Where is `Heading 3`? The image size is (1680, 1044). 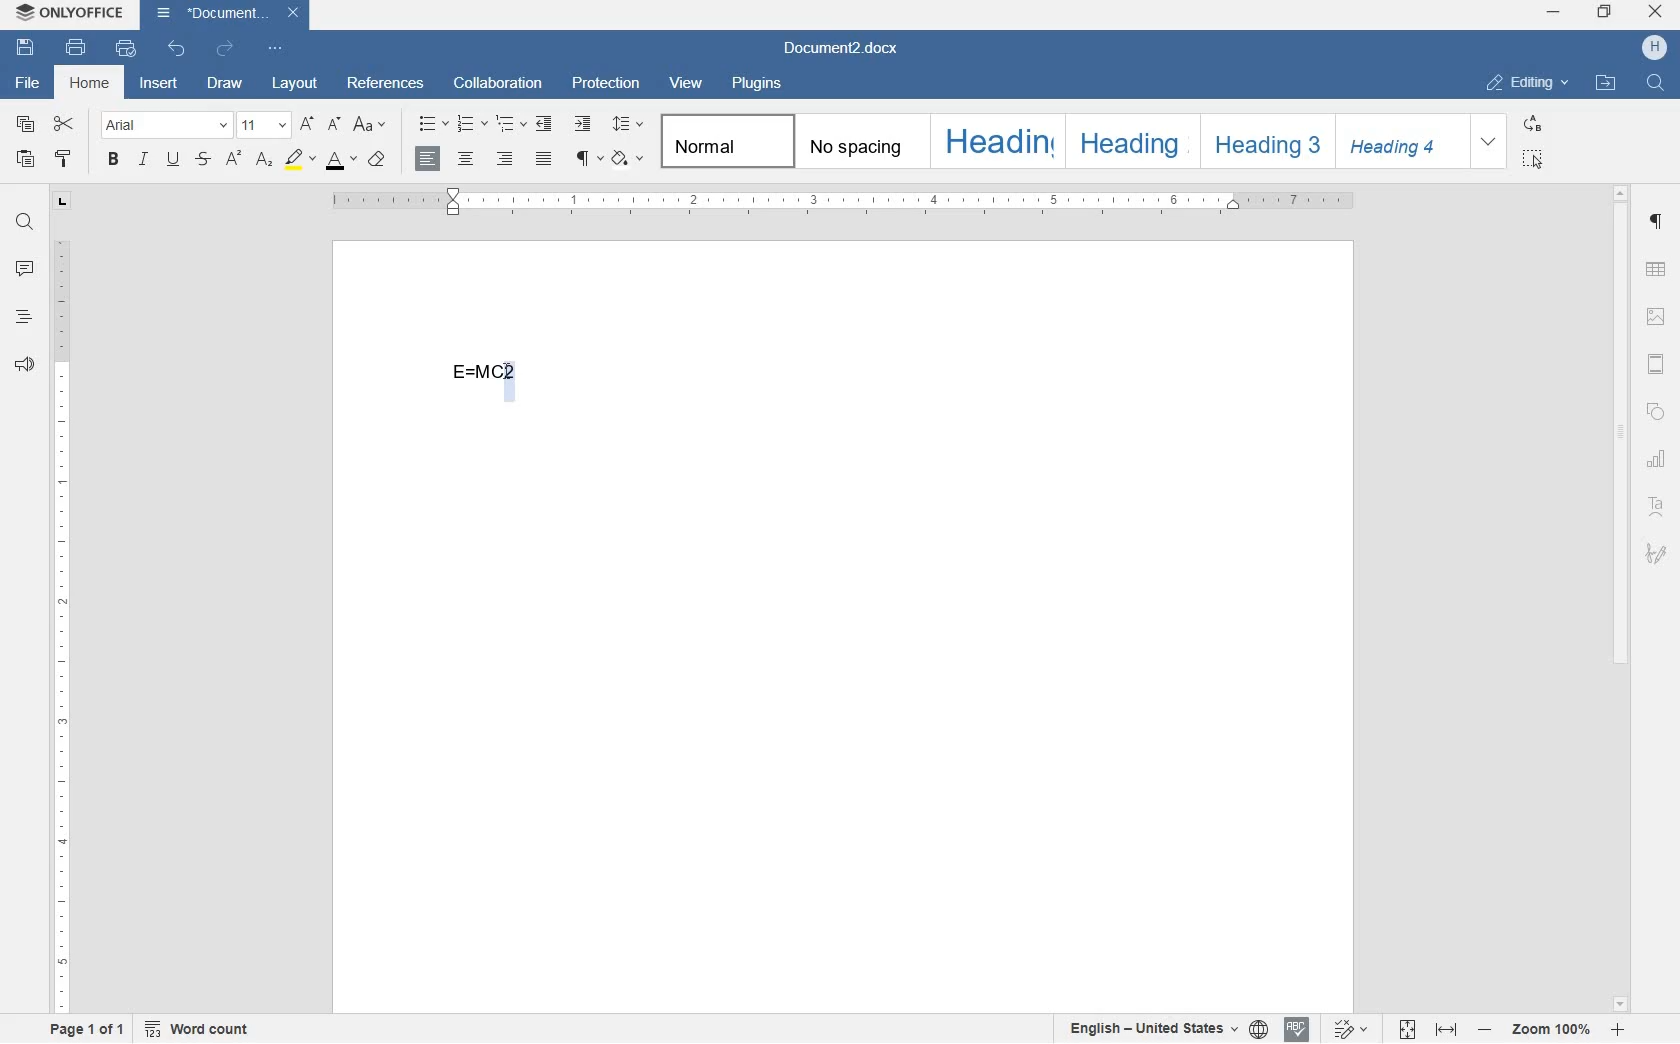 Heading 3 is located at coordinates (1264, 139).